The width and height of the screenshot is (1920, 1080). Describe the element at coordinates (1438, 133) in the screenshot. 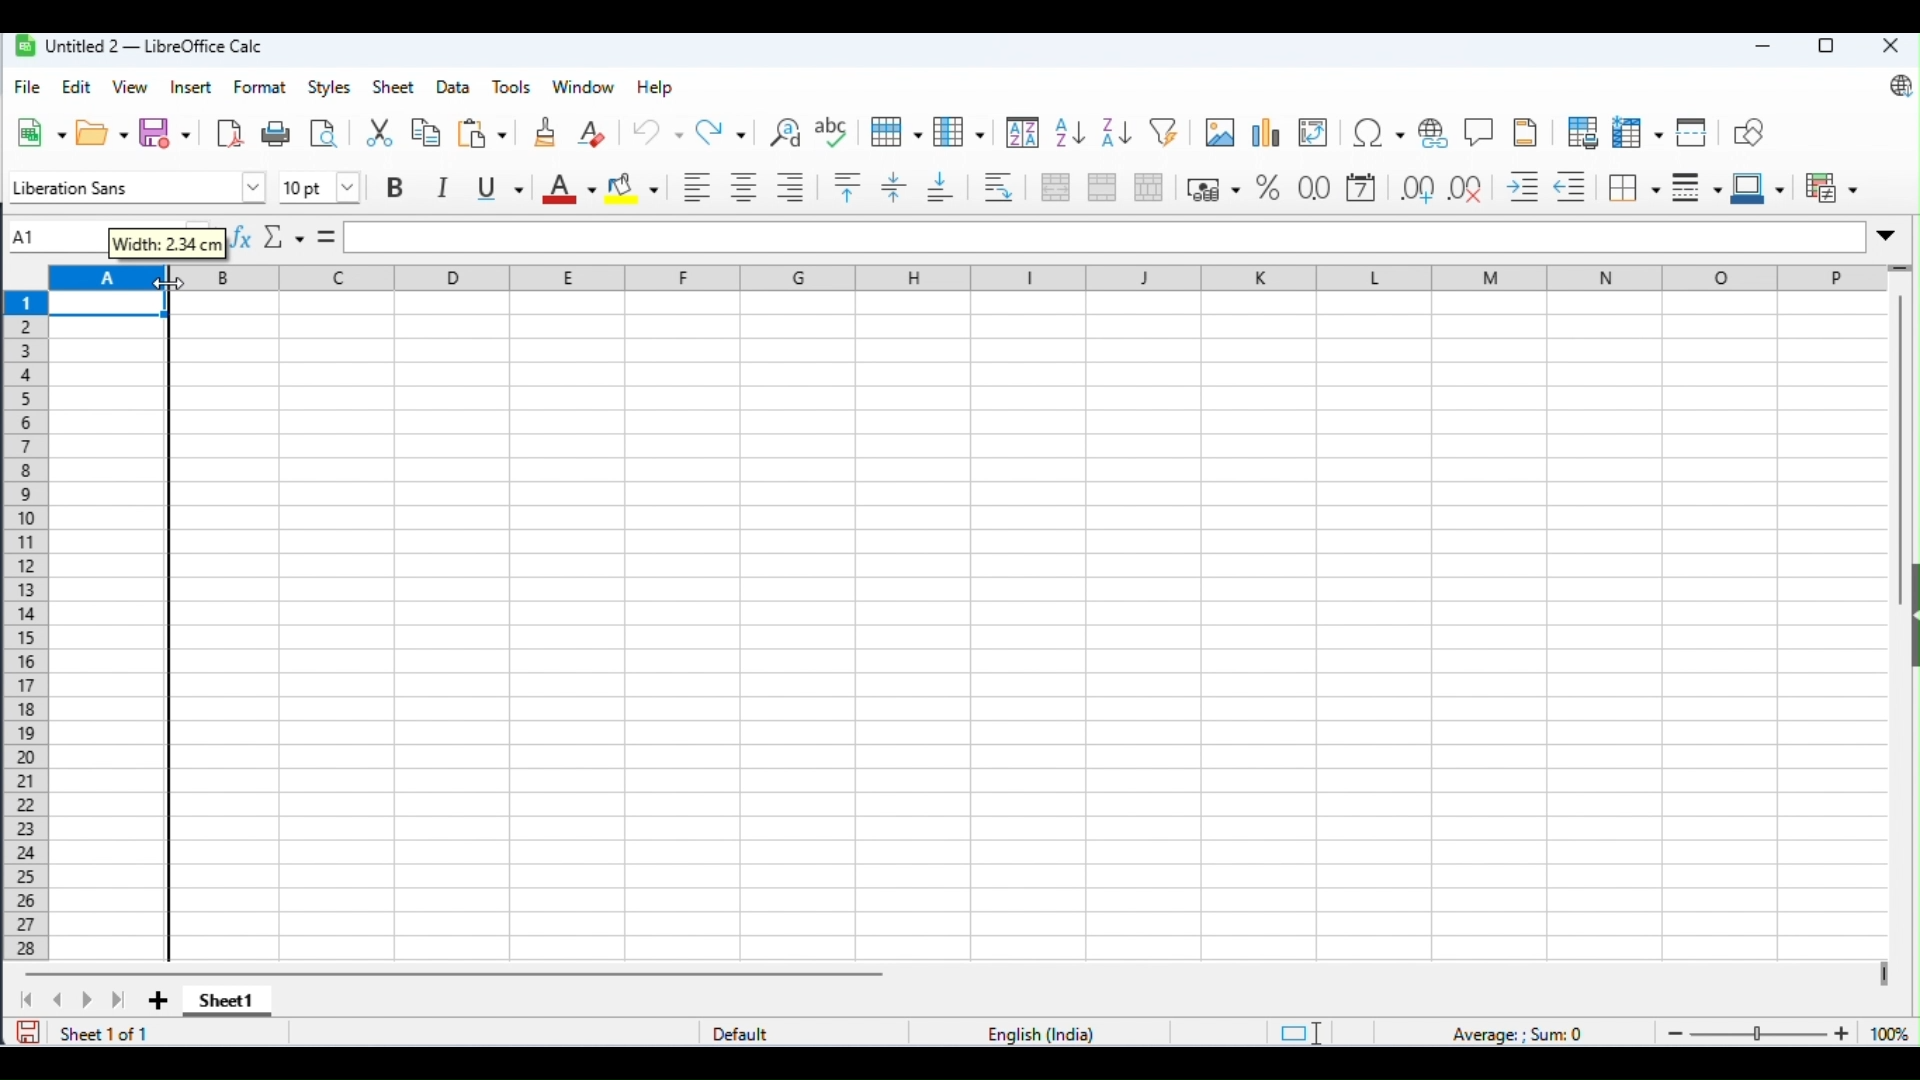

I see `insert hyperlink` at that location.